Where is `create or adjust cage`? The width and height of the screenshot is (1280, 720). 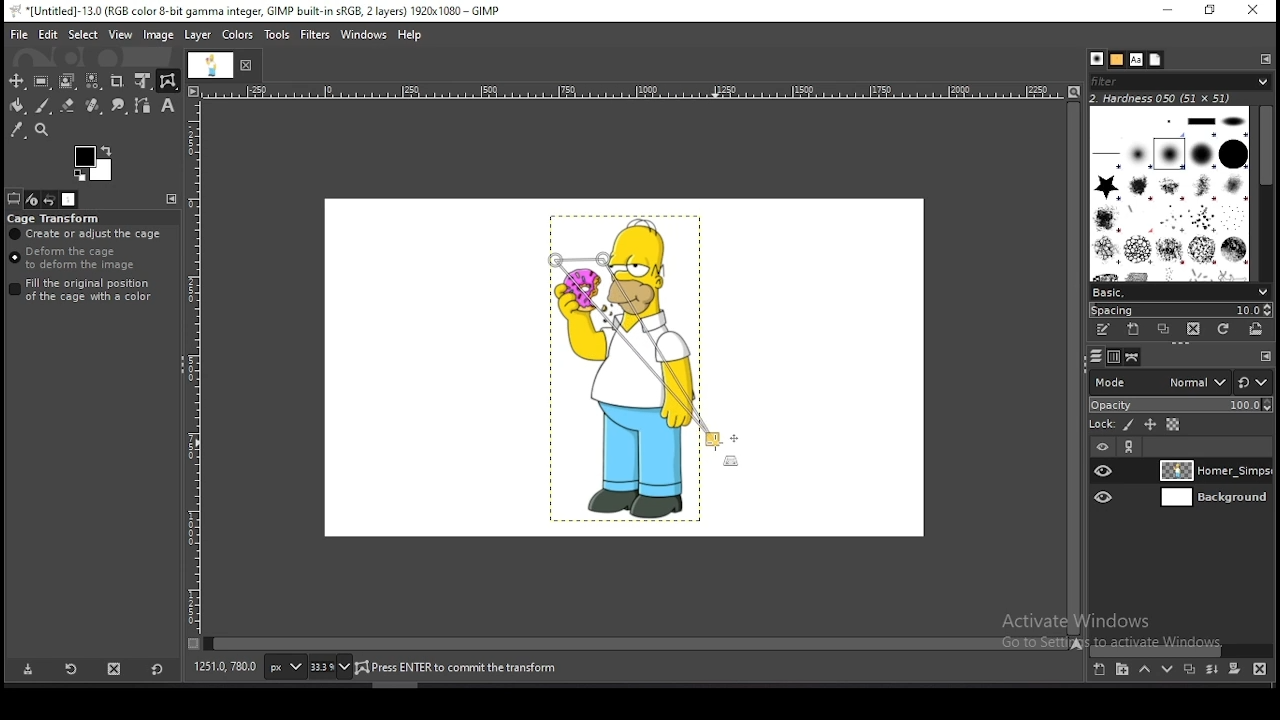
create or adjust cage is located at coordinates (87, 234).